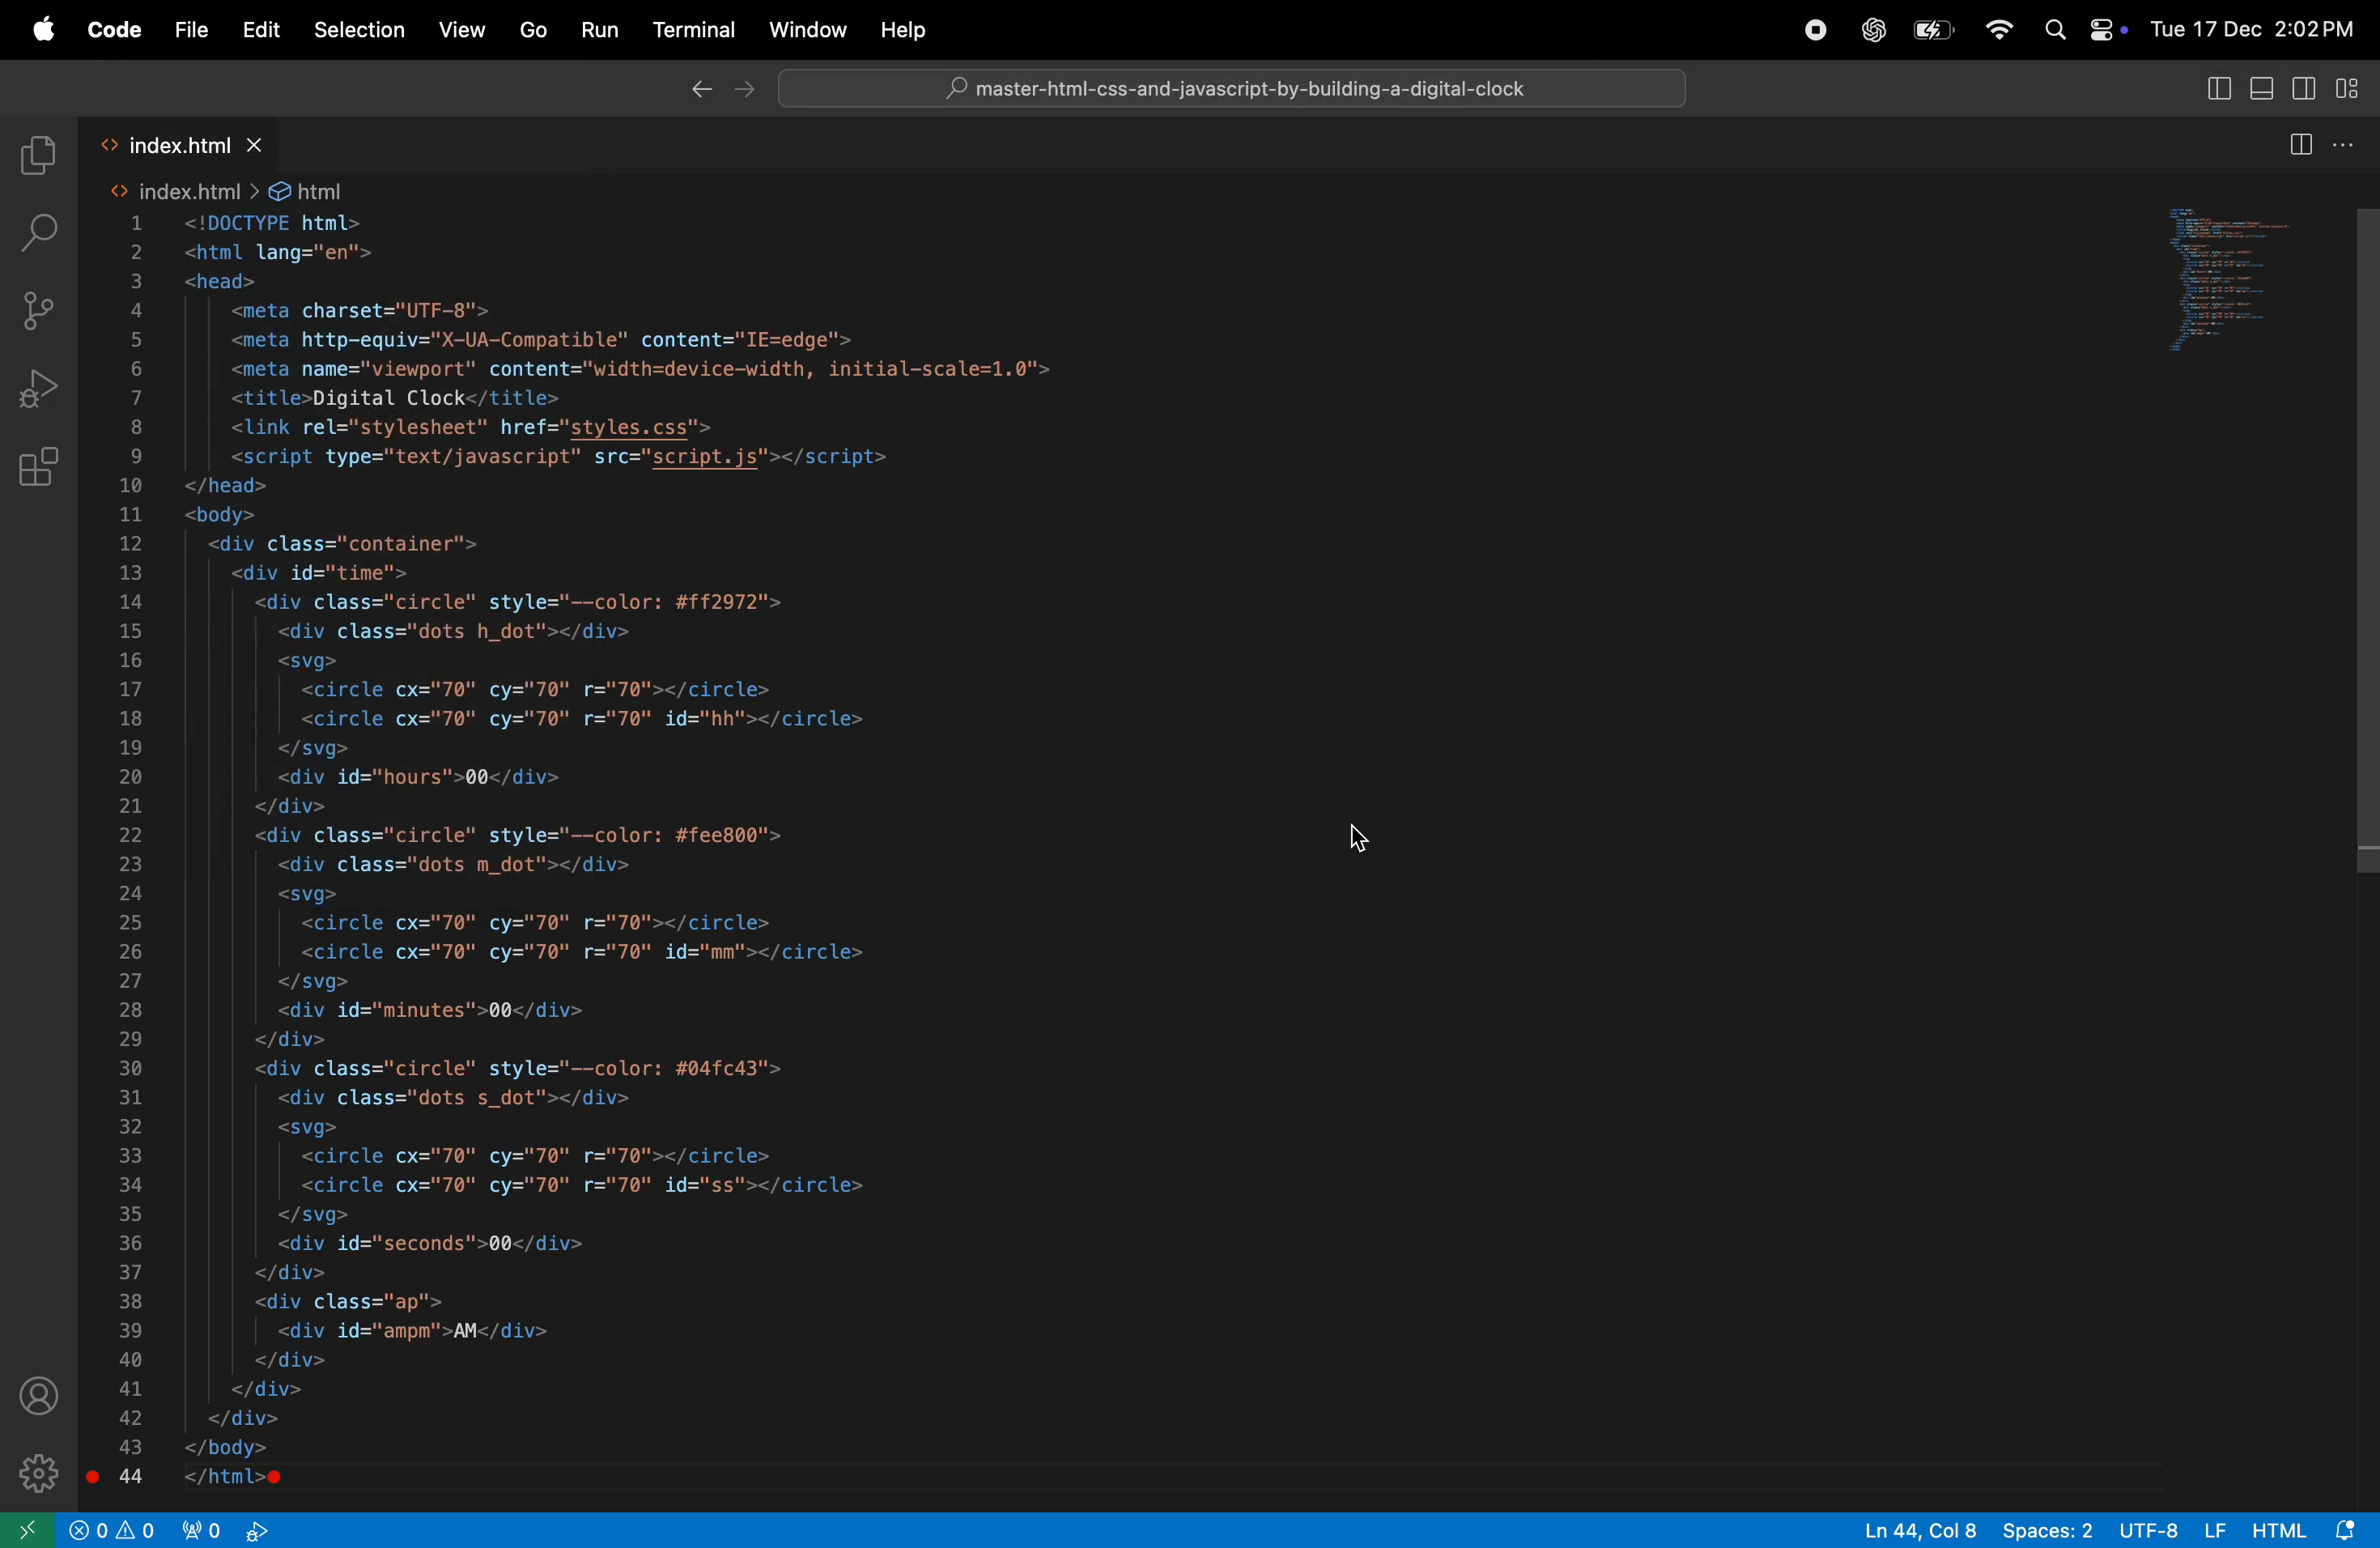 The width and height of the screenshot is (2380, 1548). I want to click on profile, so click(42, 1398).